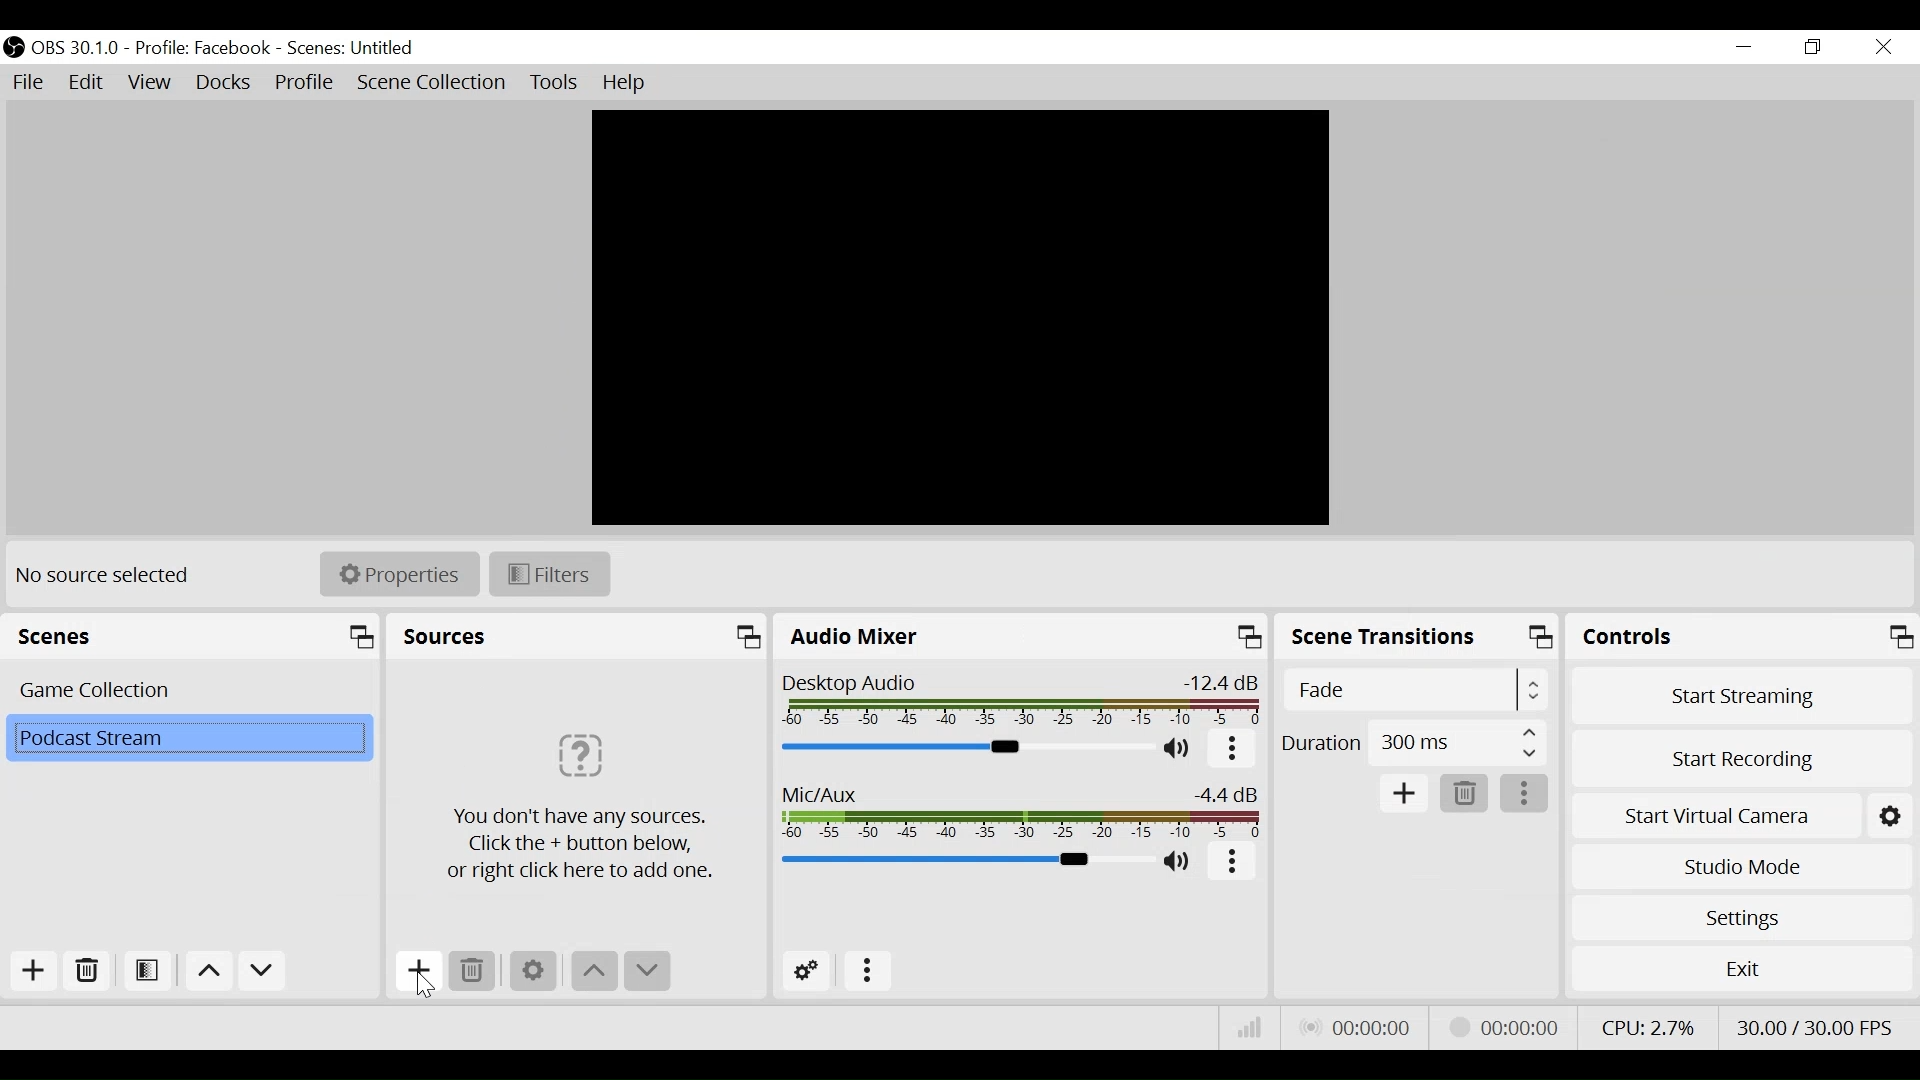 Image resolution: width=1920 pixels, height=1080 pixels. Describe the element at coordinates (1463, 792) in the screenshot. I see `Remove` at that location.